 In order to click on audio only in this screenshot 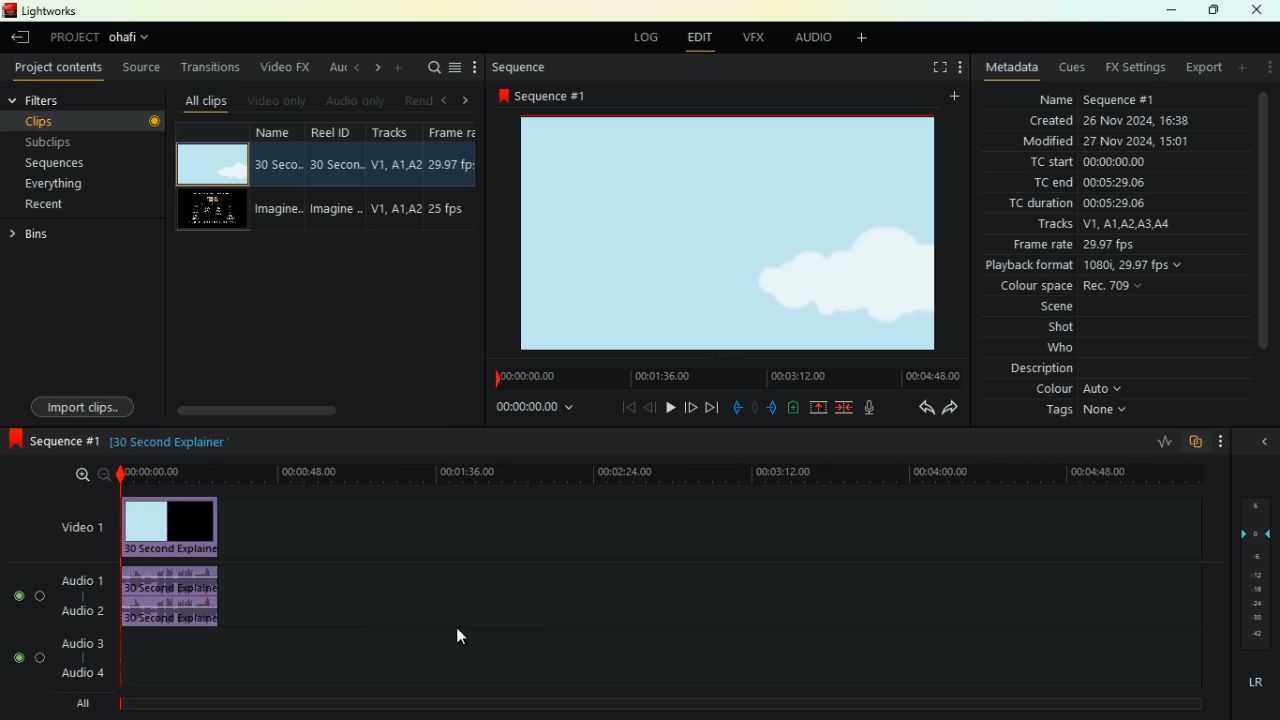, I will do `click(357, 100)`.